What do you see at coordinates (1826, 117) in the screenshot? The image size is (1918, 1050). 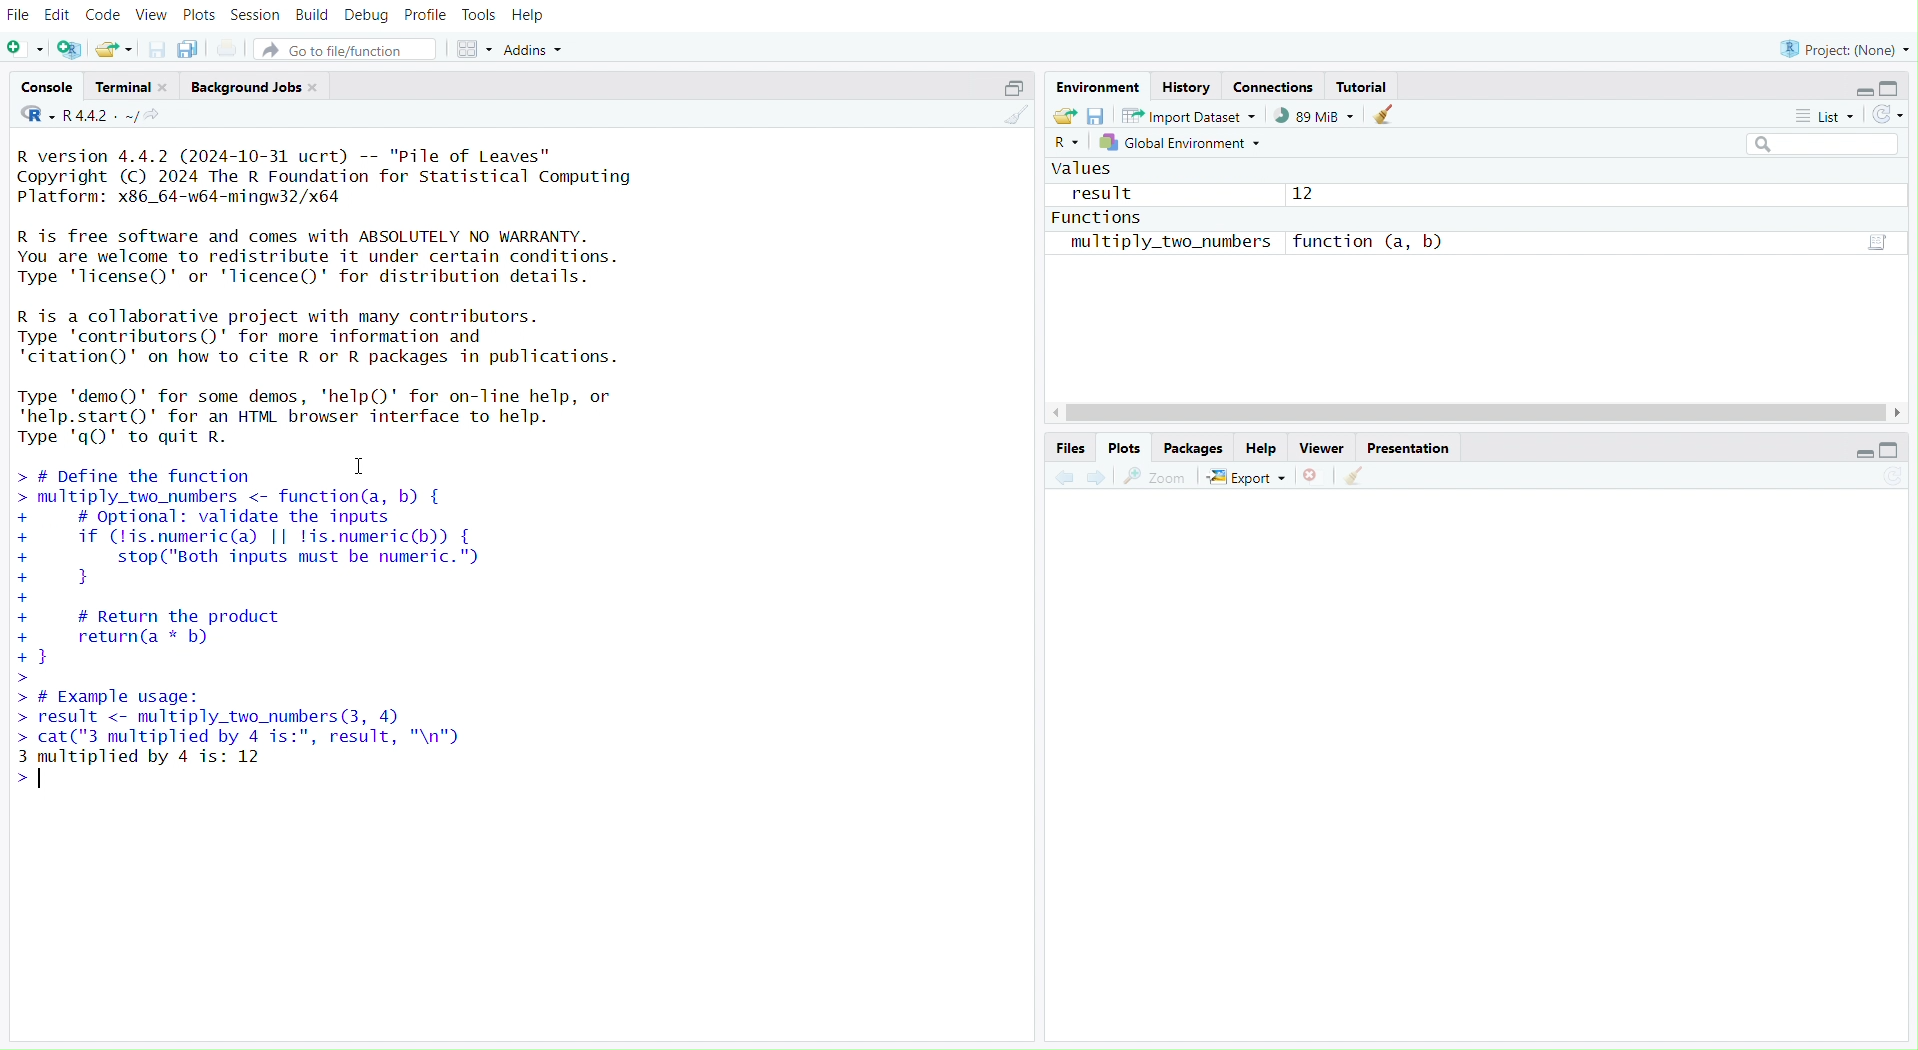 I see `List` at bounding box center [1826, 117].